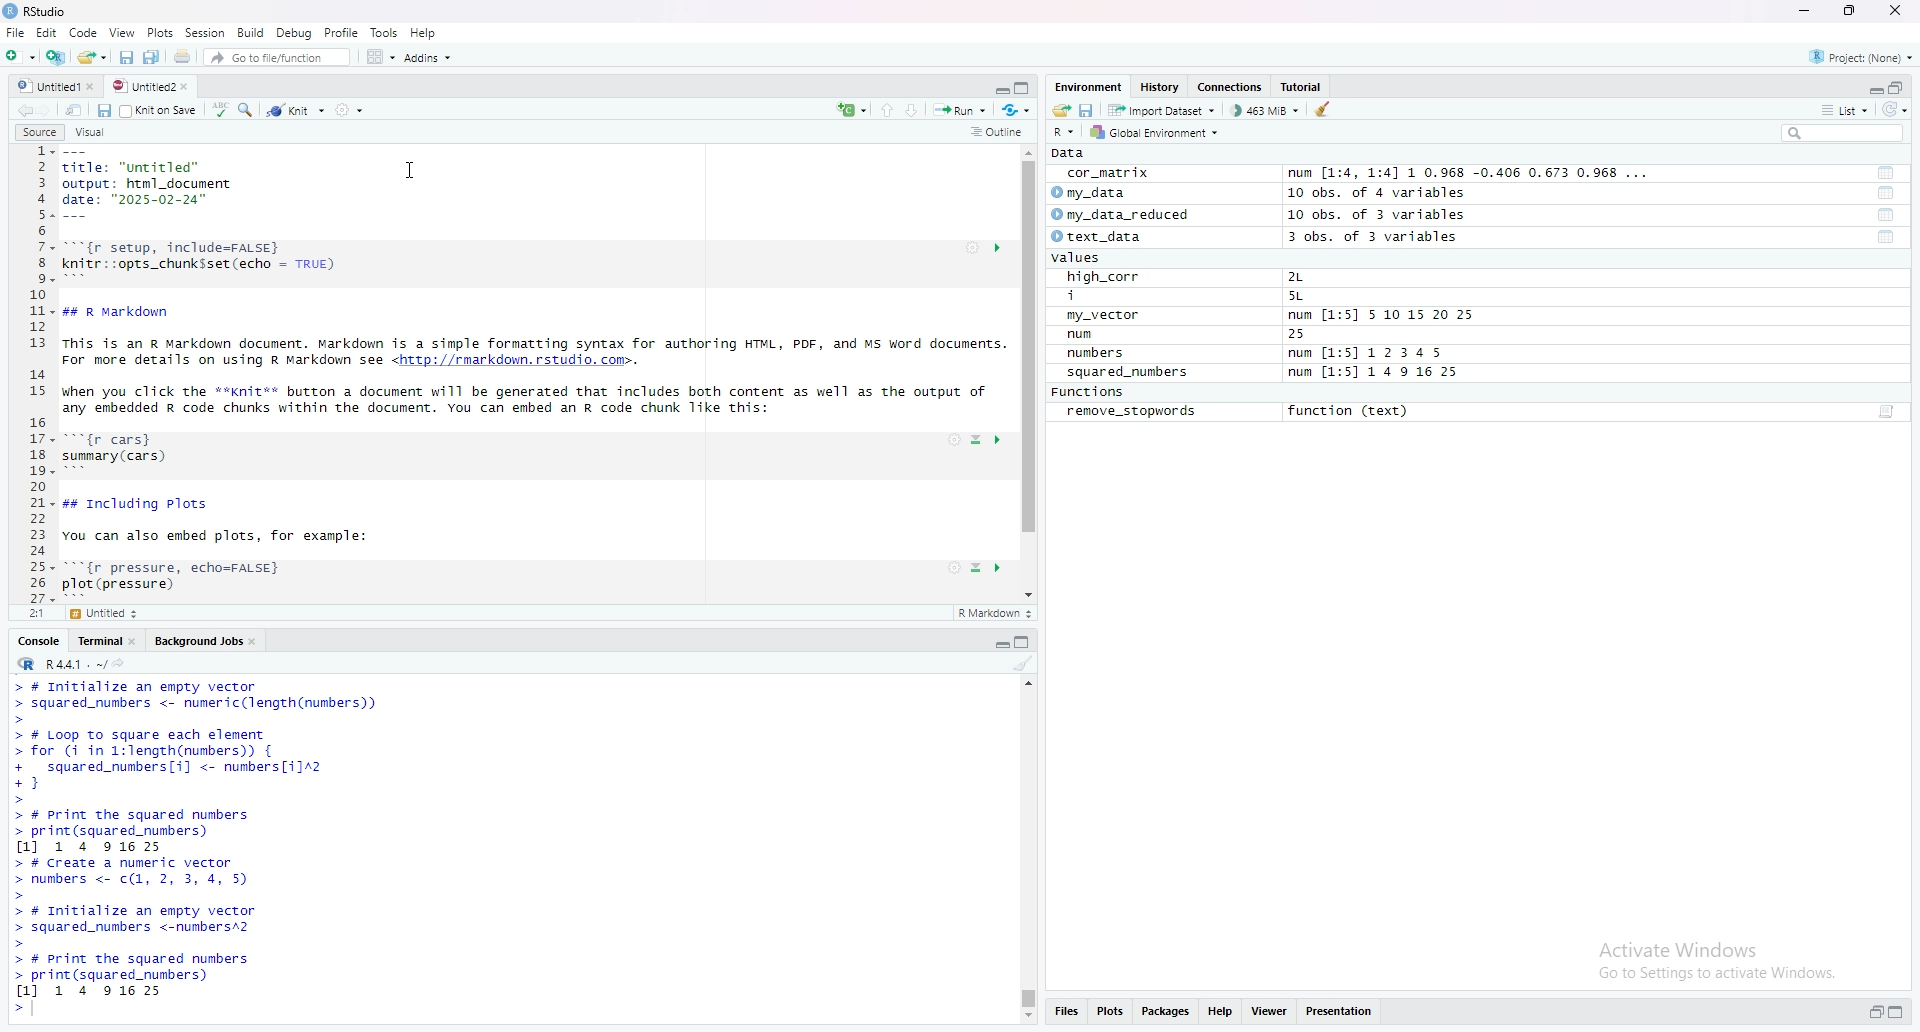 The image size is (1920, 1032). Describe the element at coordinates (1104, 236) in the screenshot. I see `text_data` at that location.